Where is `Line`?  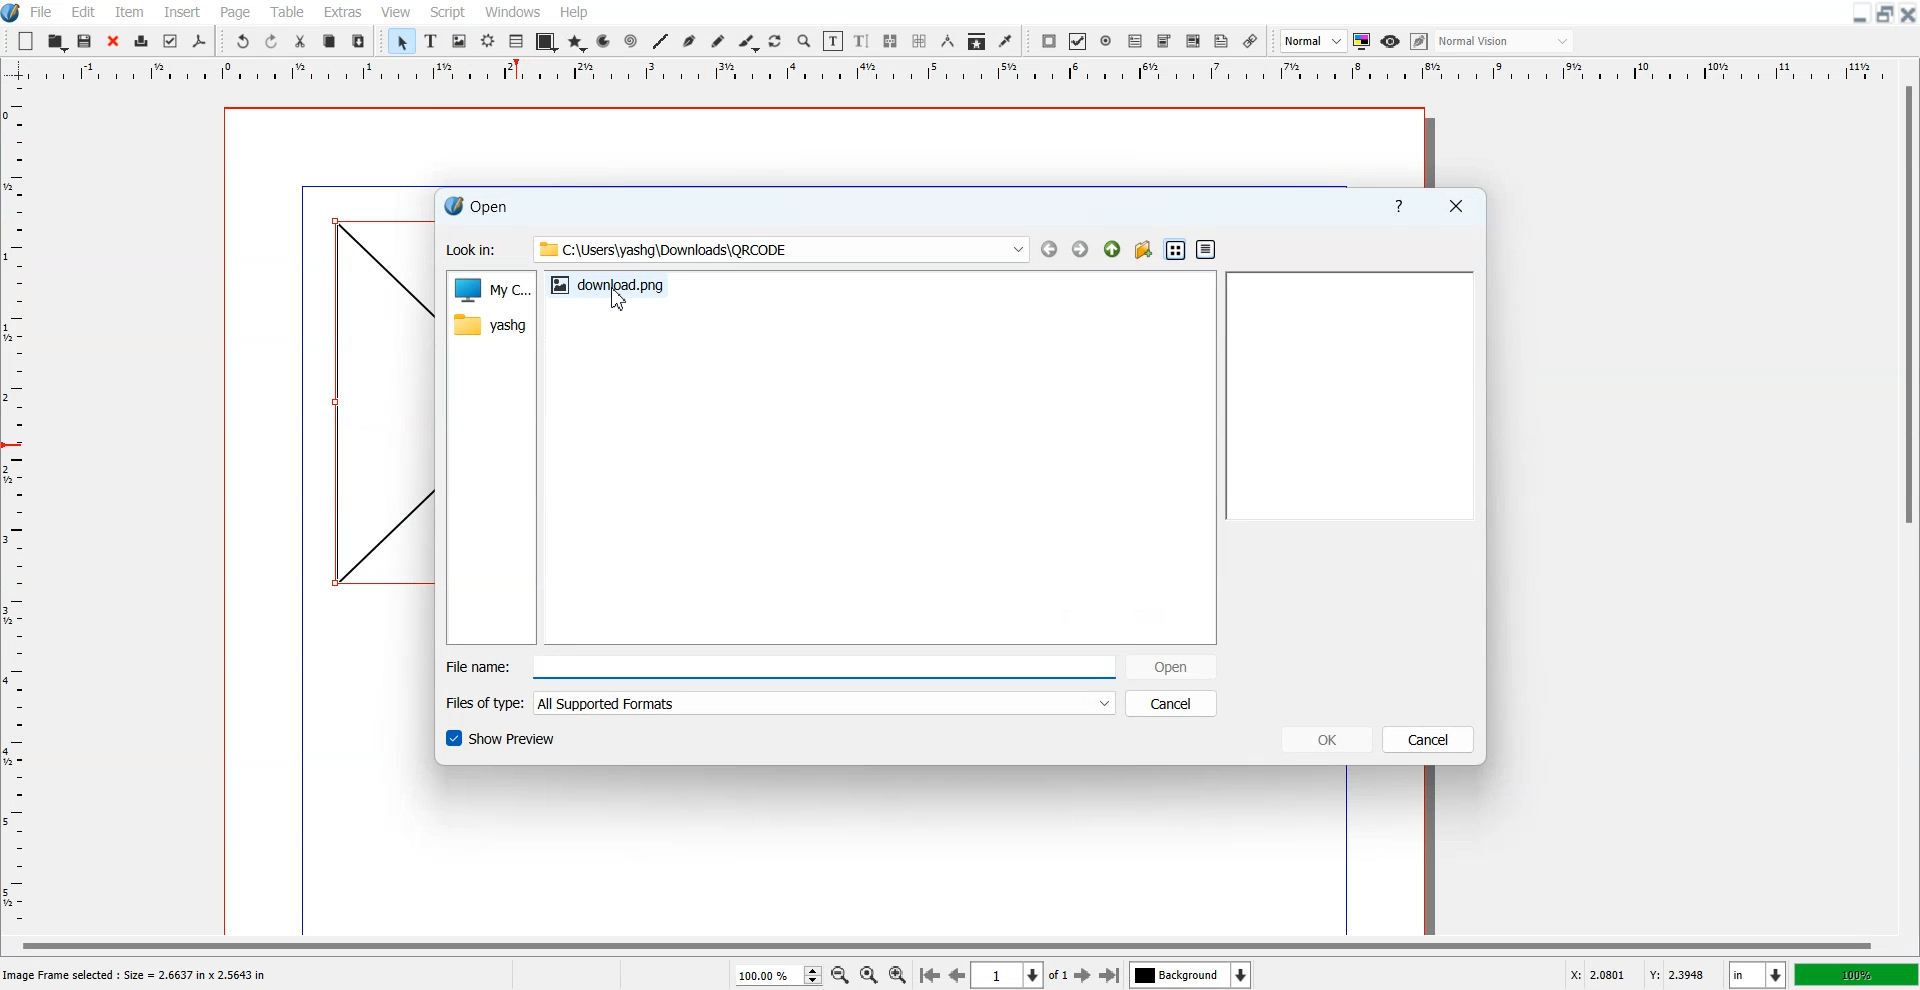
Line is located at coordinates (661, 41).